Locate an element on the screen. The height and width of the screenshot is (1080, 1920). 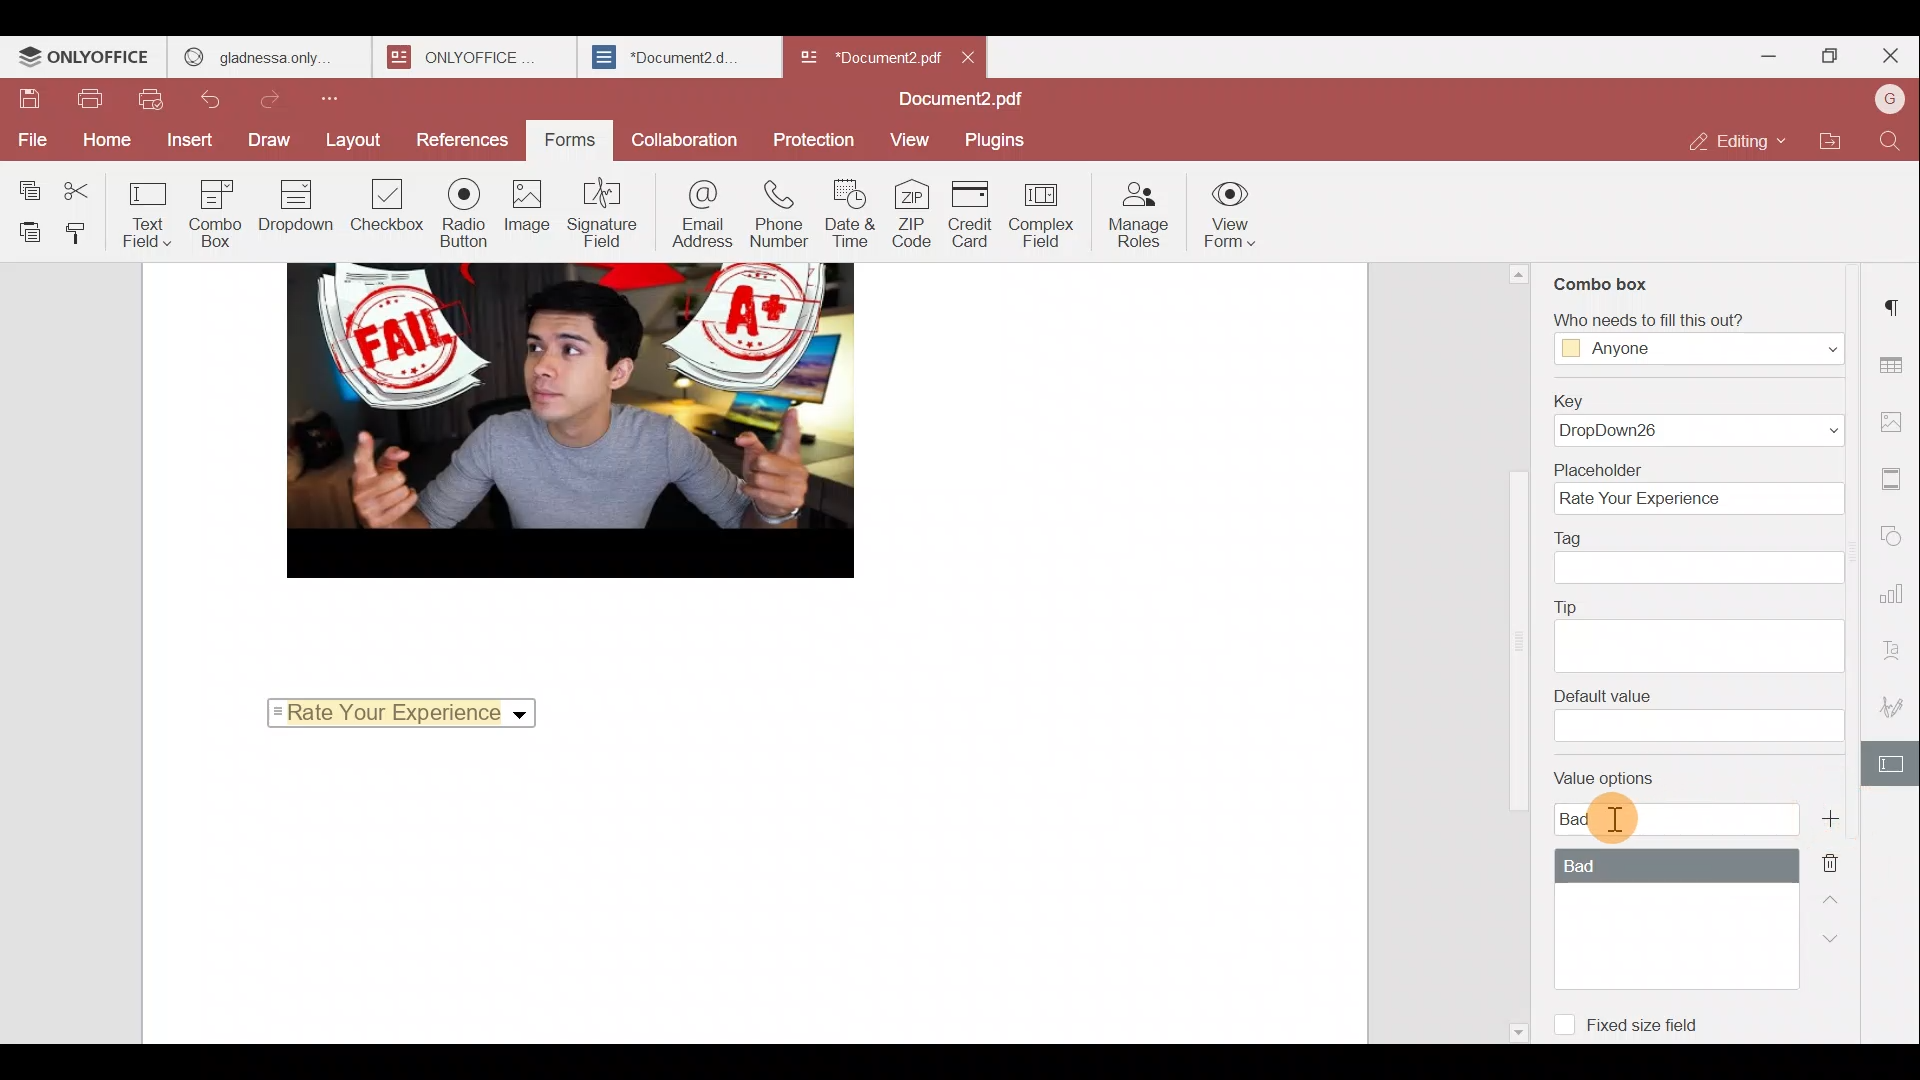
Tag is located at coordinates (1702, 557).